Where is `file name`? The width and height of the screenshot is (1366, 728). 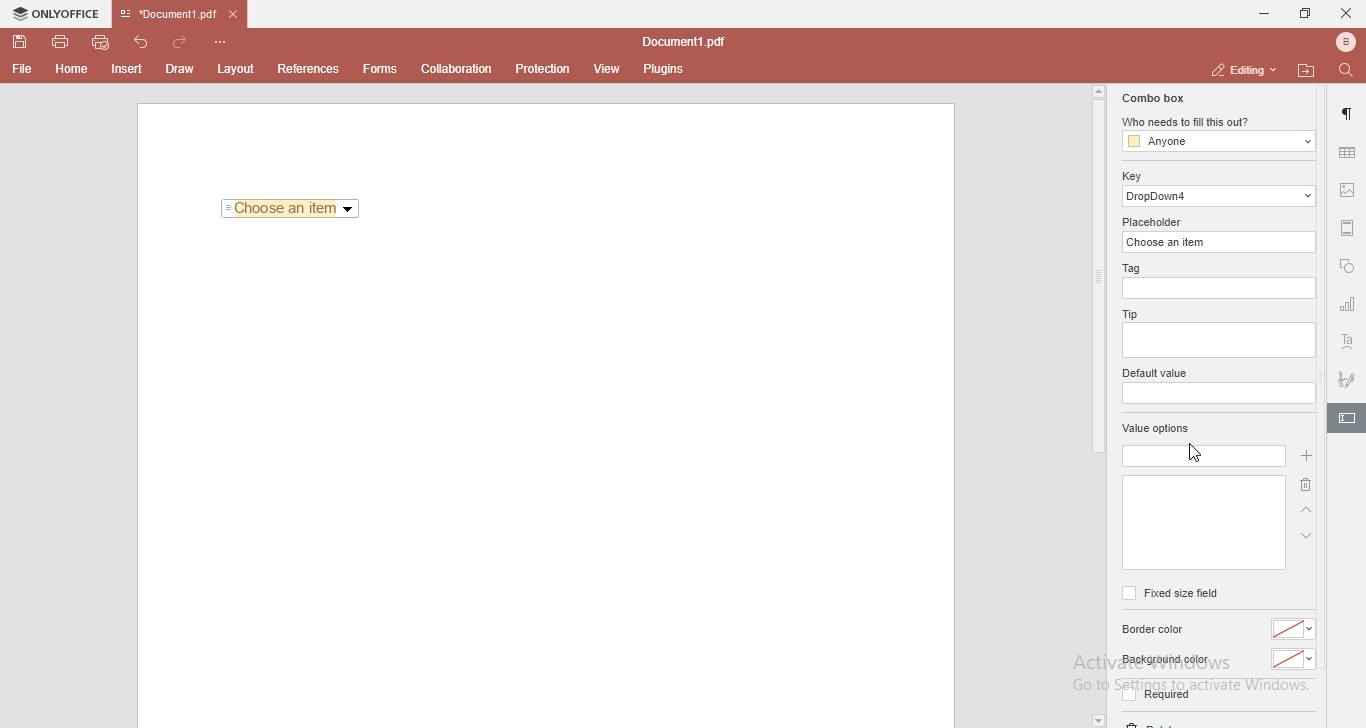
file name is located at coordinates (688, 43).